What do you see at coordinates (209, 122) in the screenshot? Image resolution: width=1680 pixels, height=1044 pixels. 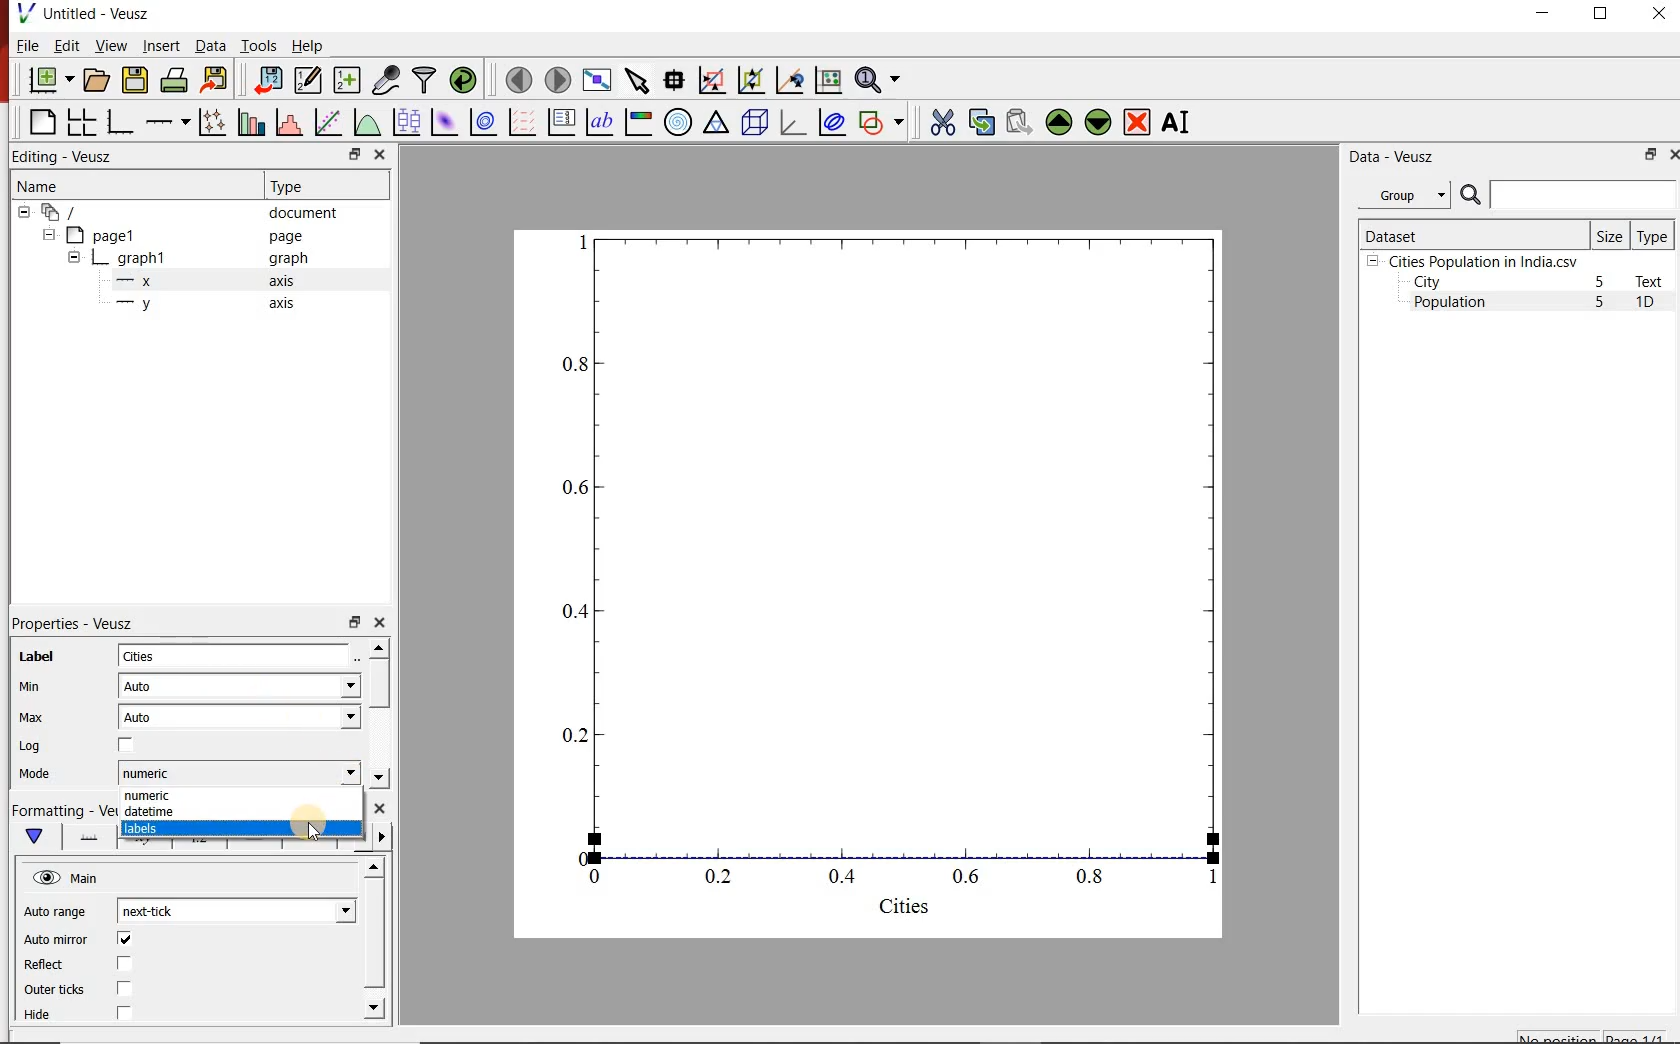 I see `plot points with lines and errorbars` at bounding box center [209, 122].